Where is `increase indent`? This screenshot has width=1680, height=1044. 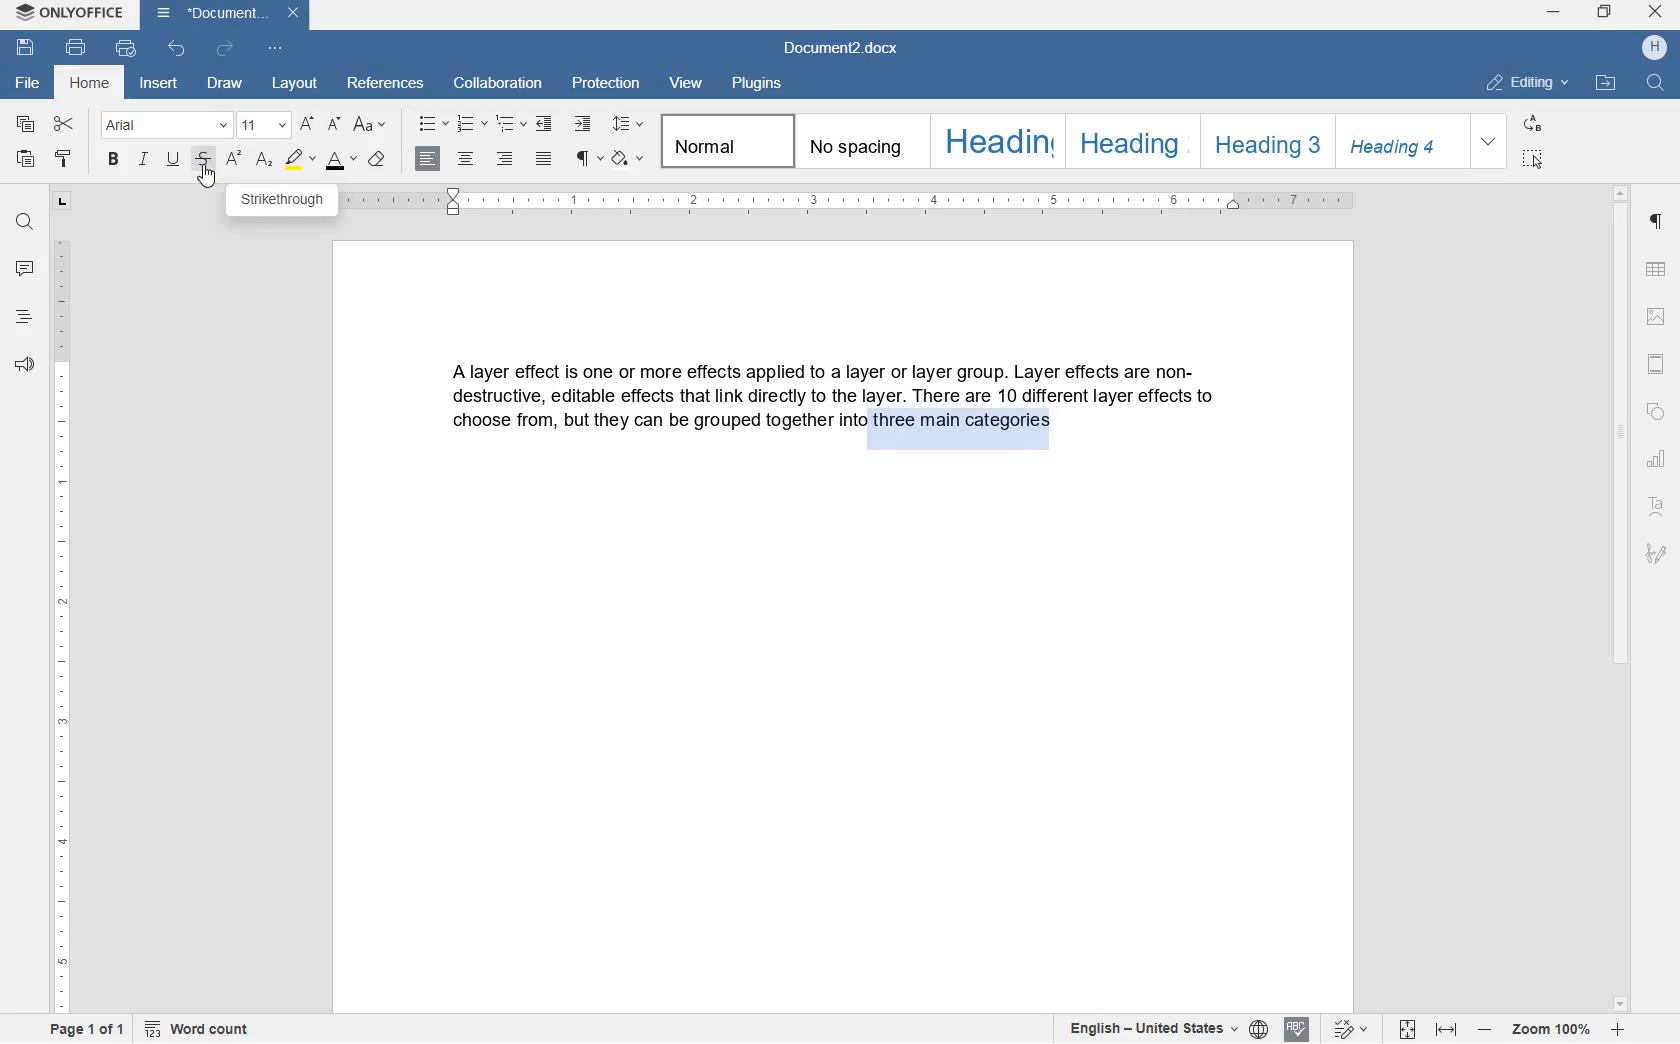
increase indent is located at coordinates (585, 122).